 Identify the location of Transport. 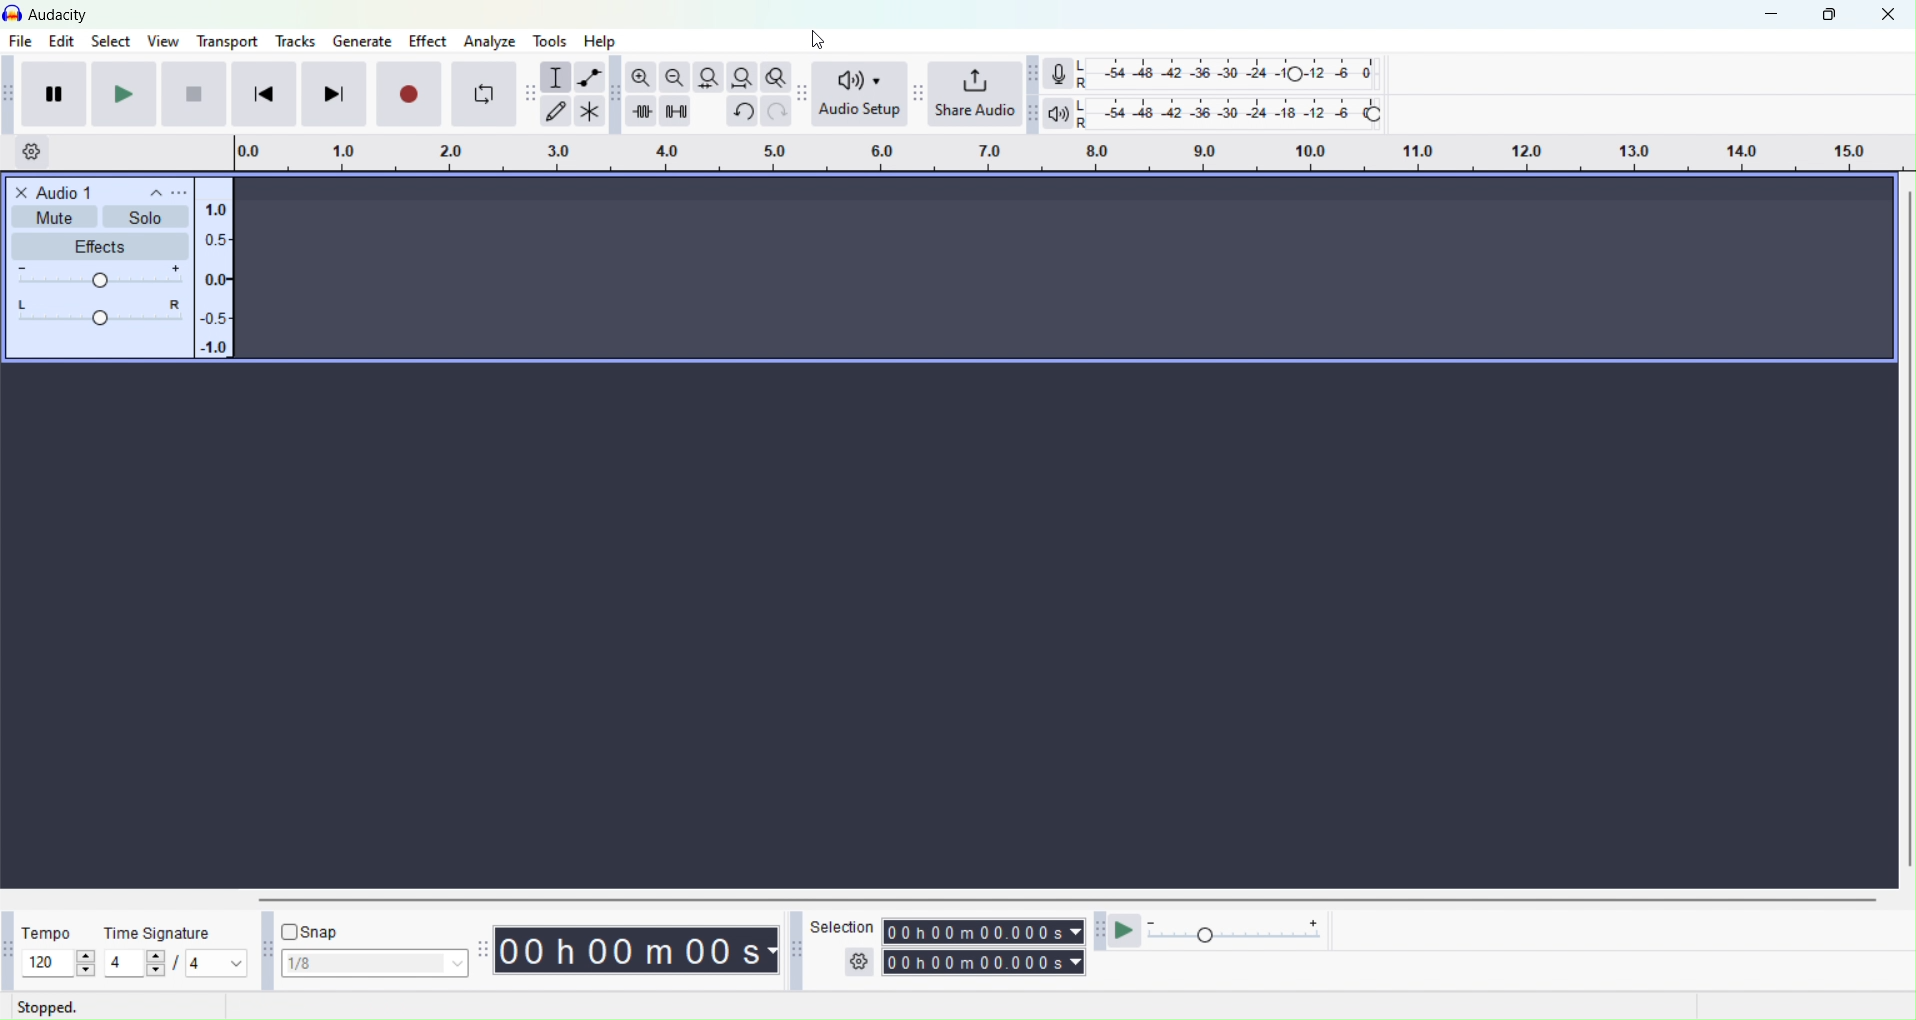
(230, 41).